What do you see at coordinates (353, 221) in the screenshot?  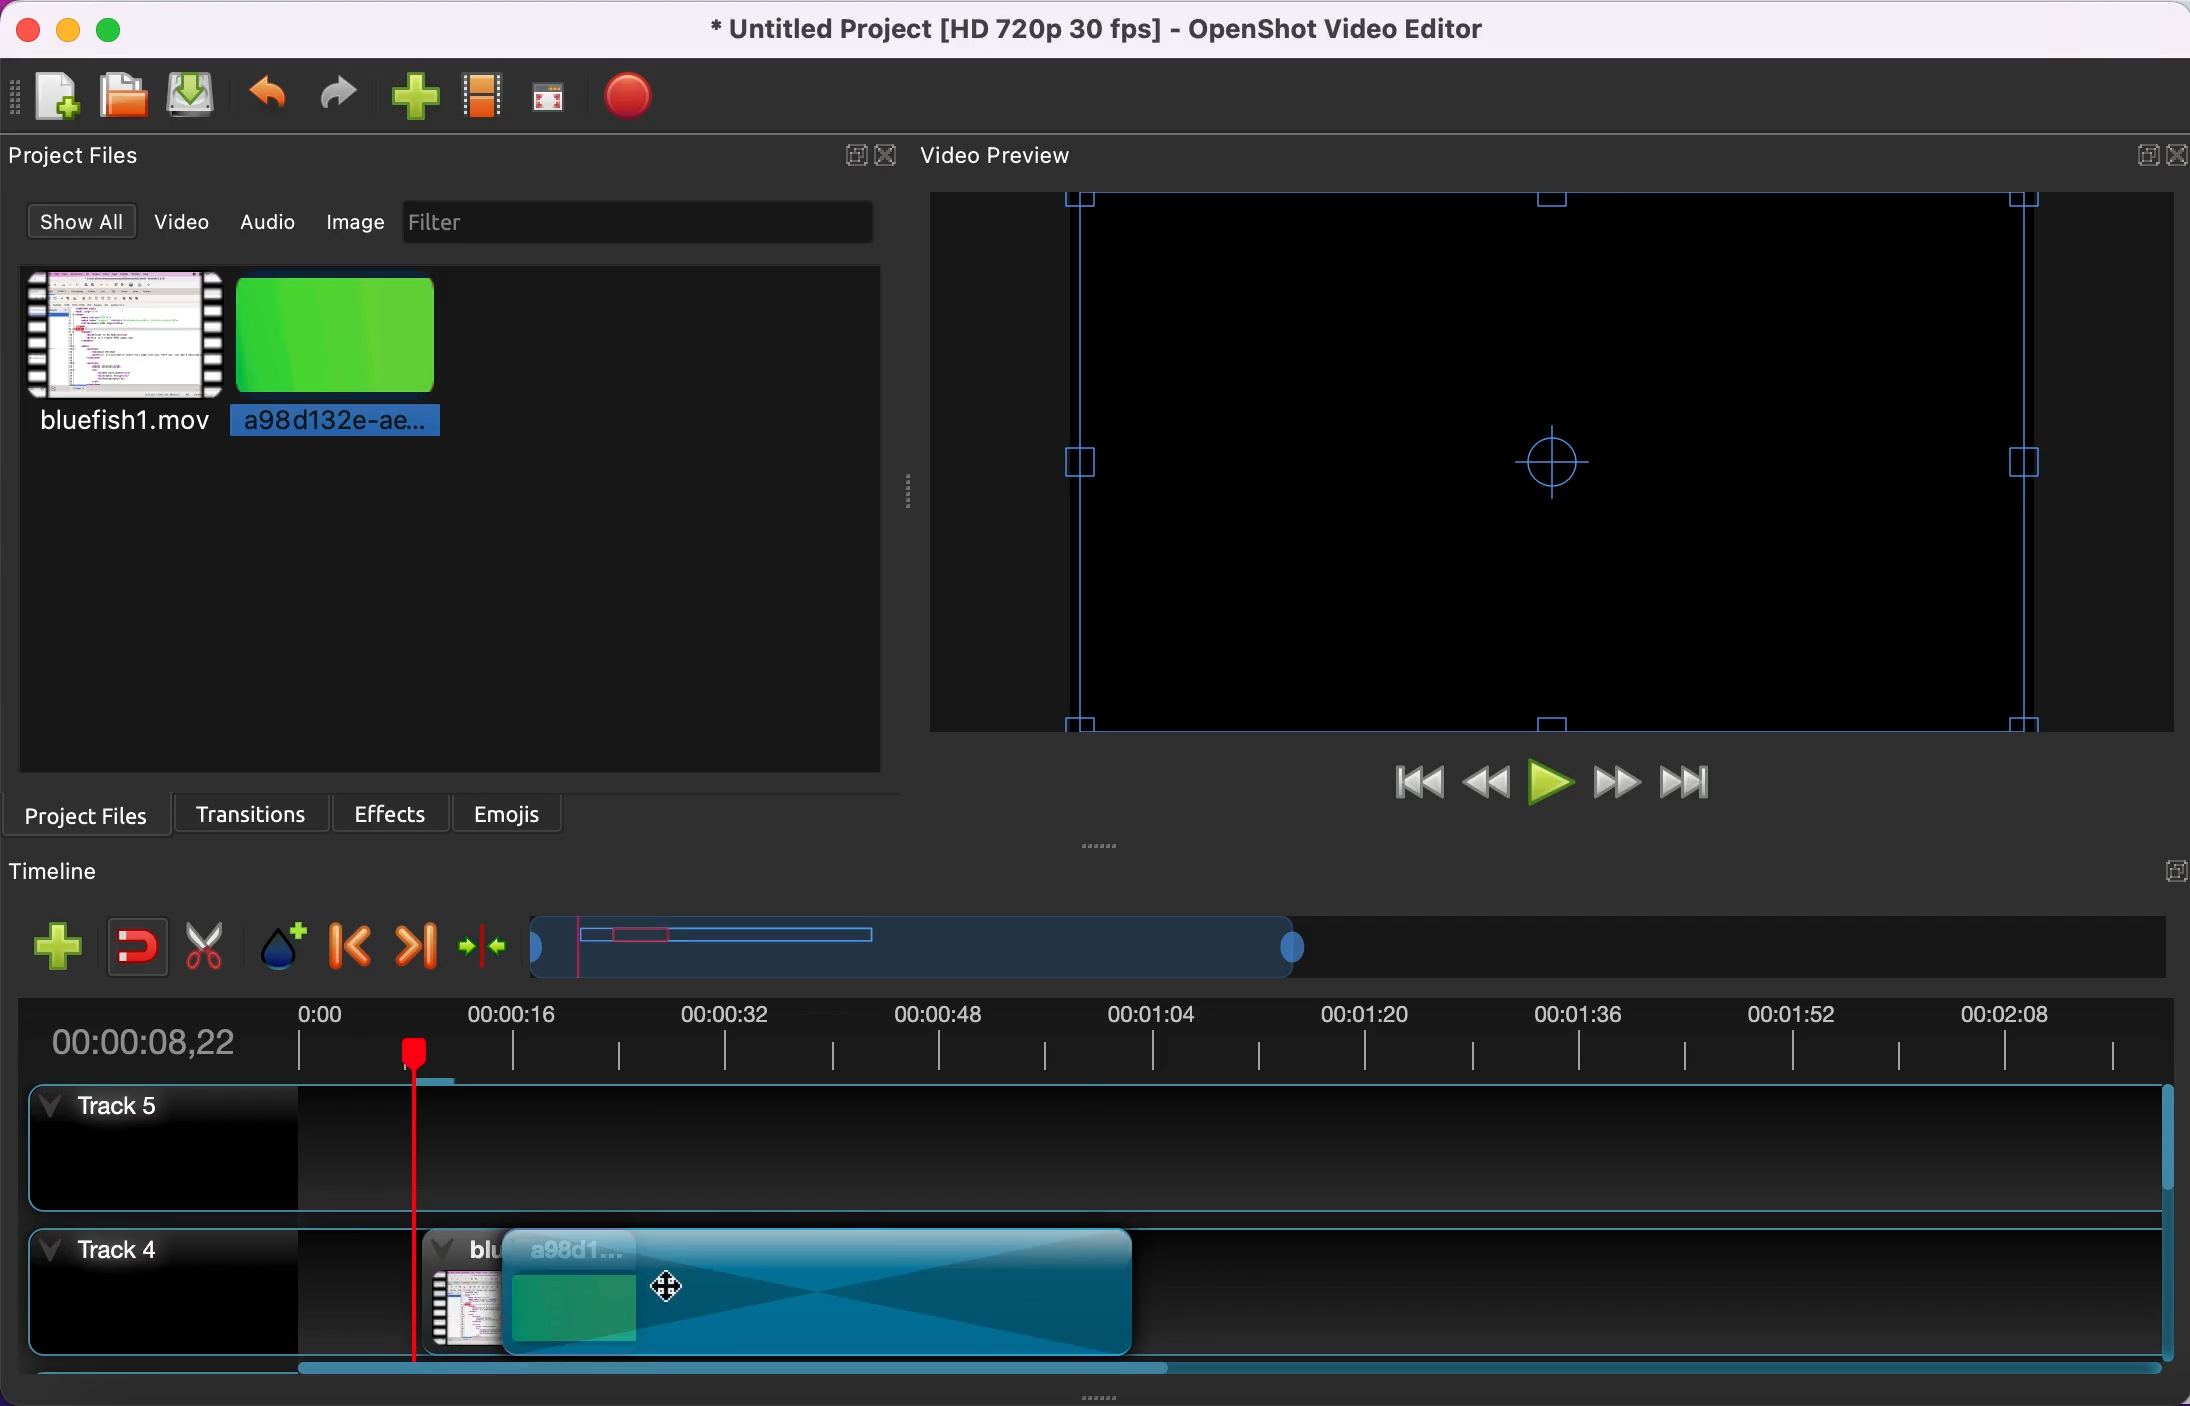 I see `image` at bounding box center [353, 221].